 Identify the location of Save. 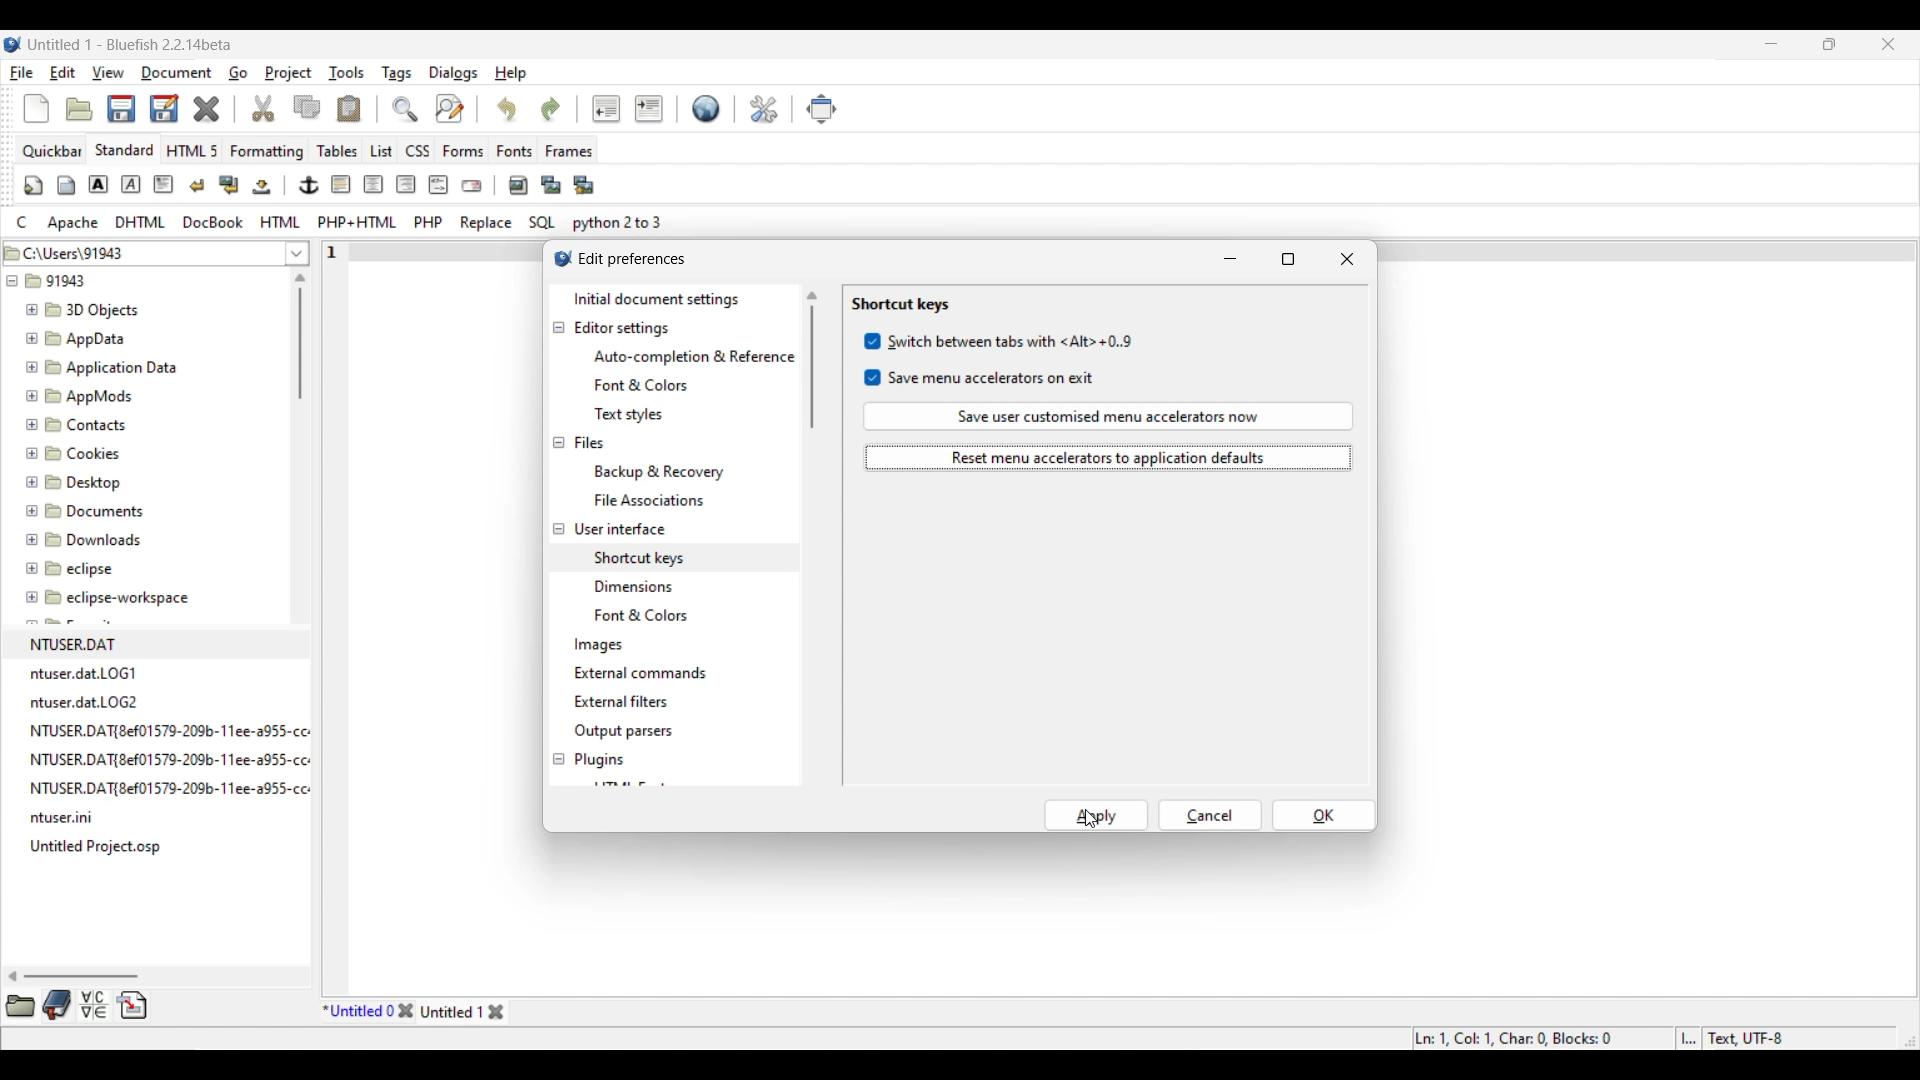
(142, 108).